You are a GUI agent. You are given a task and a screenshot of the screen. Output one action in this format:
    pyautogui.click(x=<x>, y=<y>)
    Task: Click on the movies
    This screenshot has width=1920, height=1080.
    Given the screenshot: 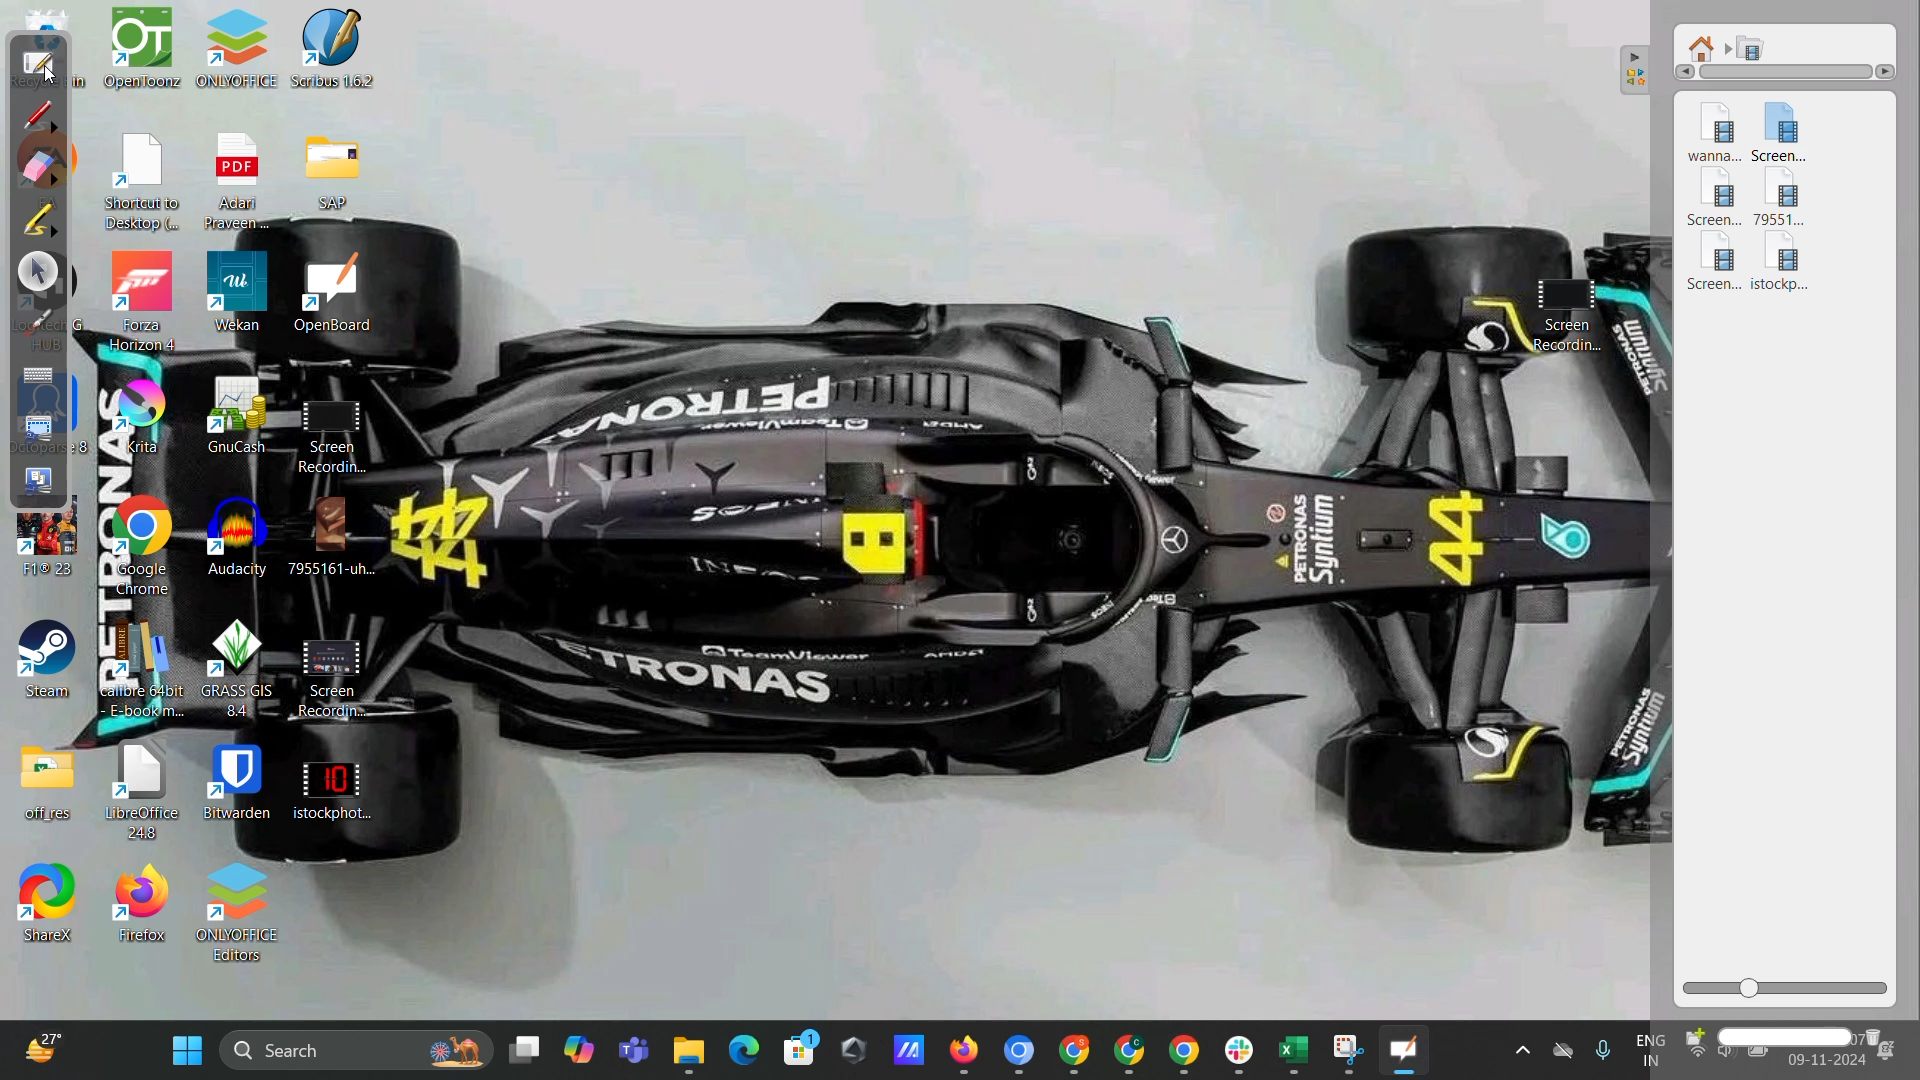 What is the action you would take?
    pyautogui.click(x=1749, y=47)
    